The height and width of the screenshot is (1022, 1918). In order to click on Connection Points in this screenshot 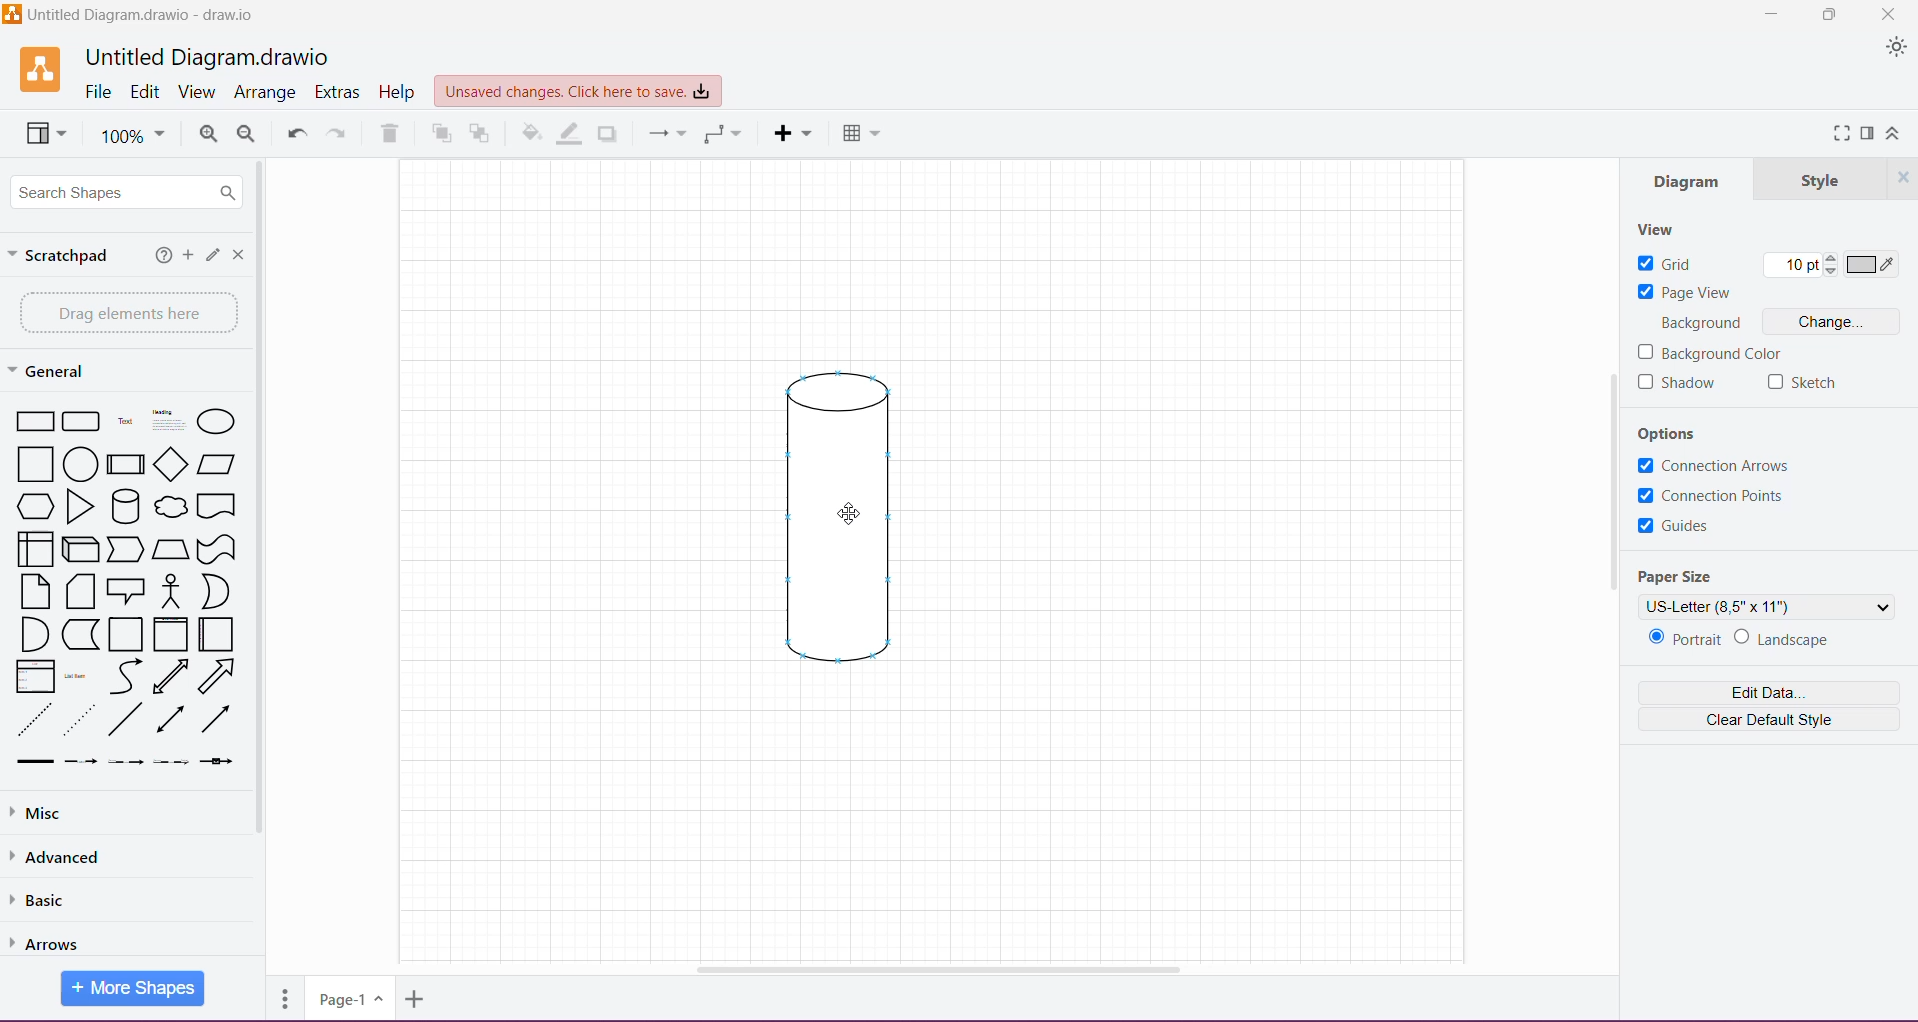, I will do `click(1718, 497)`.